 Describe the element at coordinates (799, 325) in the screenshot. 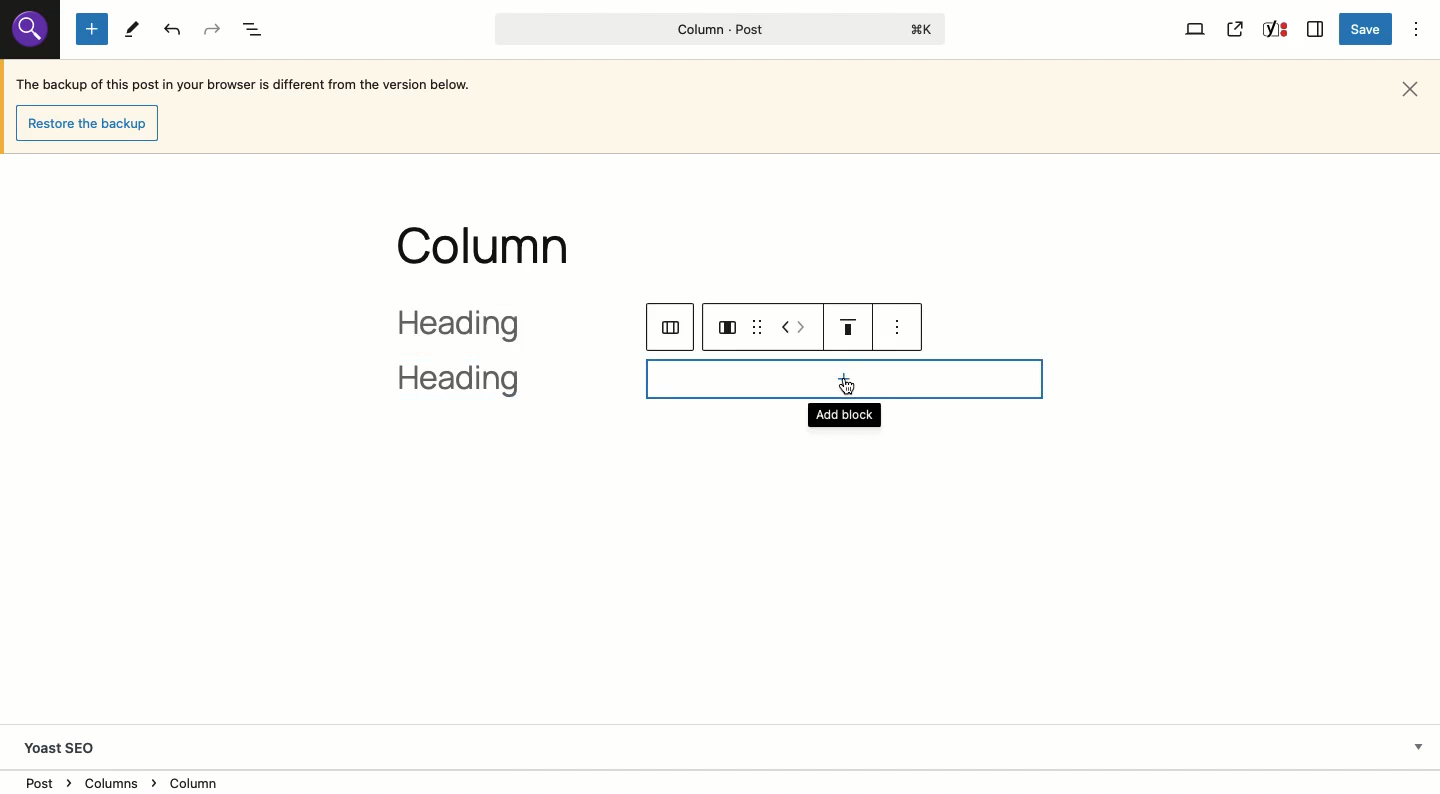

I see `Move left right` at that location.